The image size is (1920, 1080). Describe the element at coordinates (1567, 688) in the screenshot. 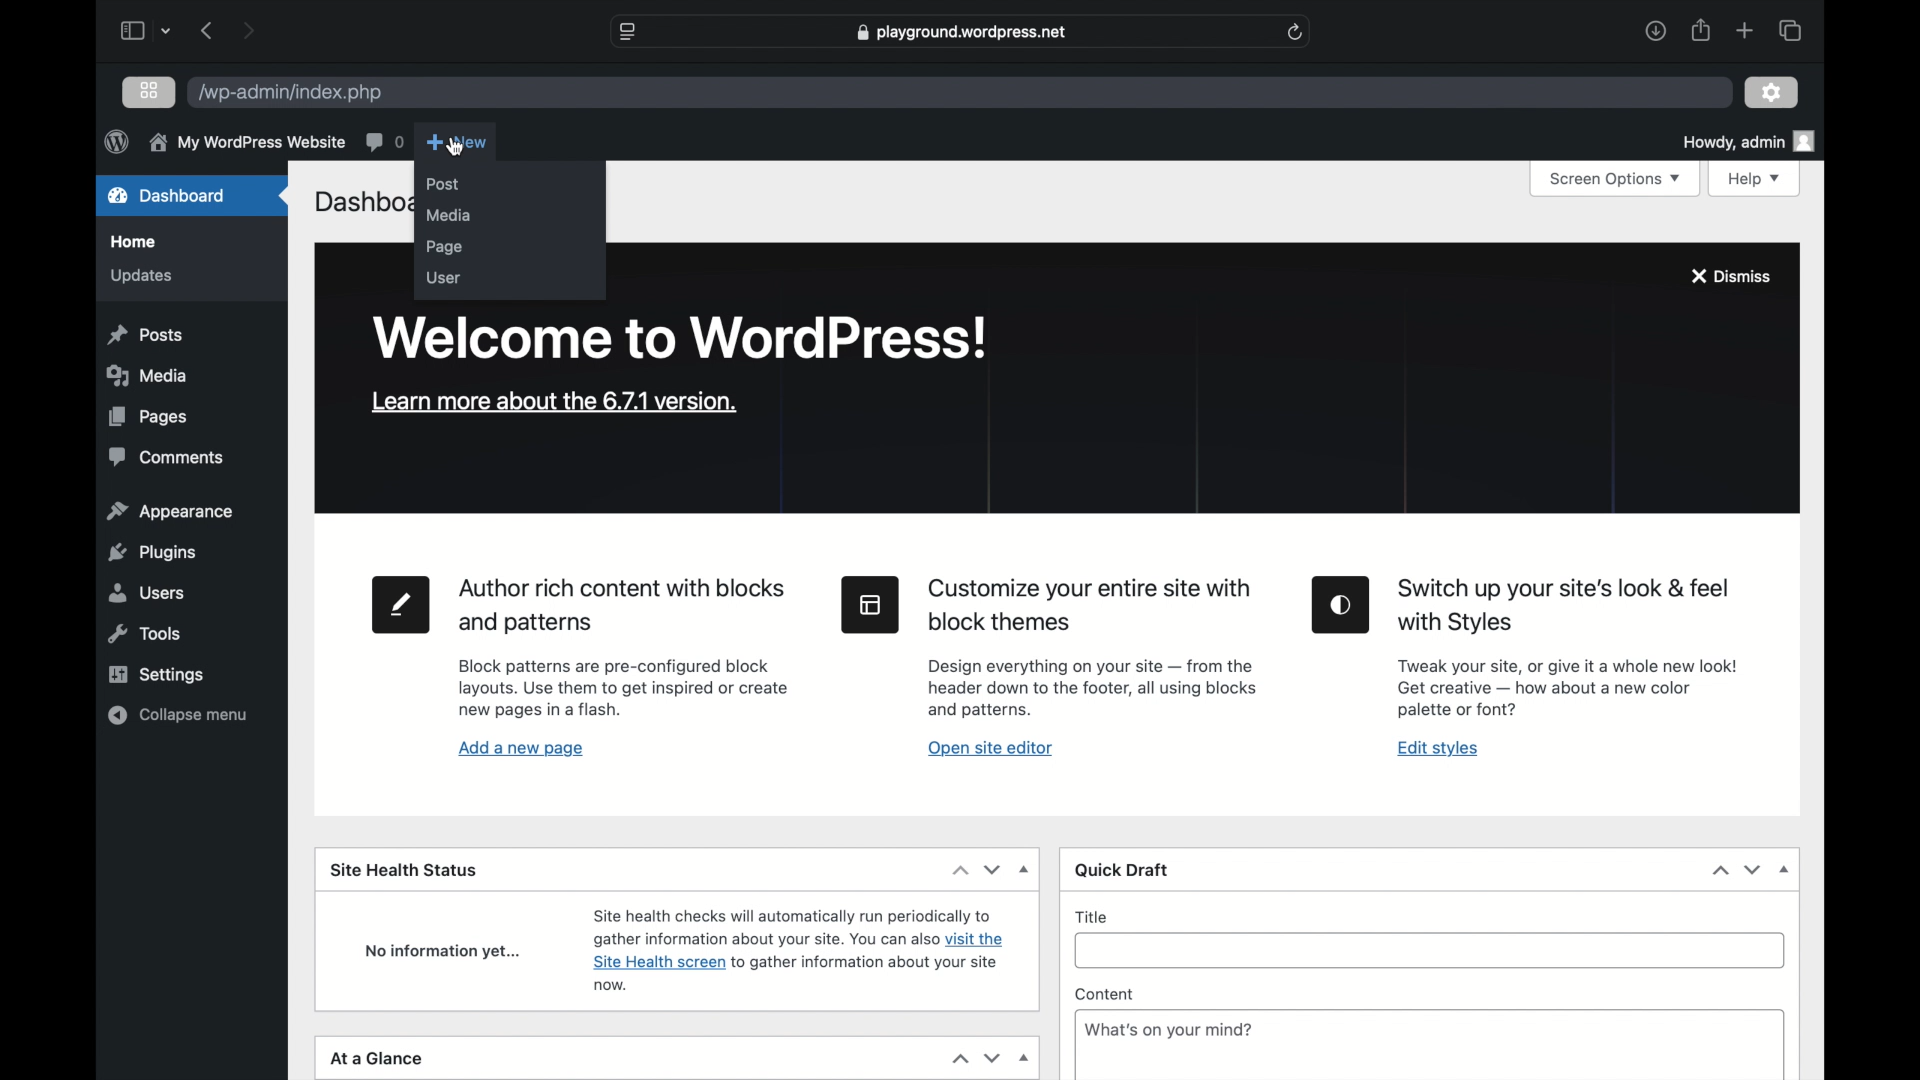

I see `edit style tool information` at that location.